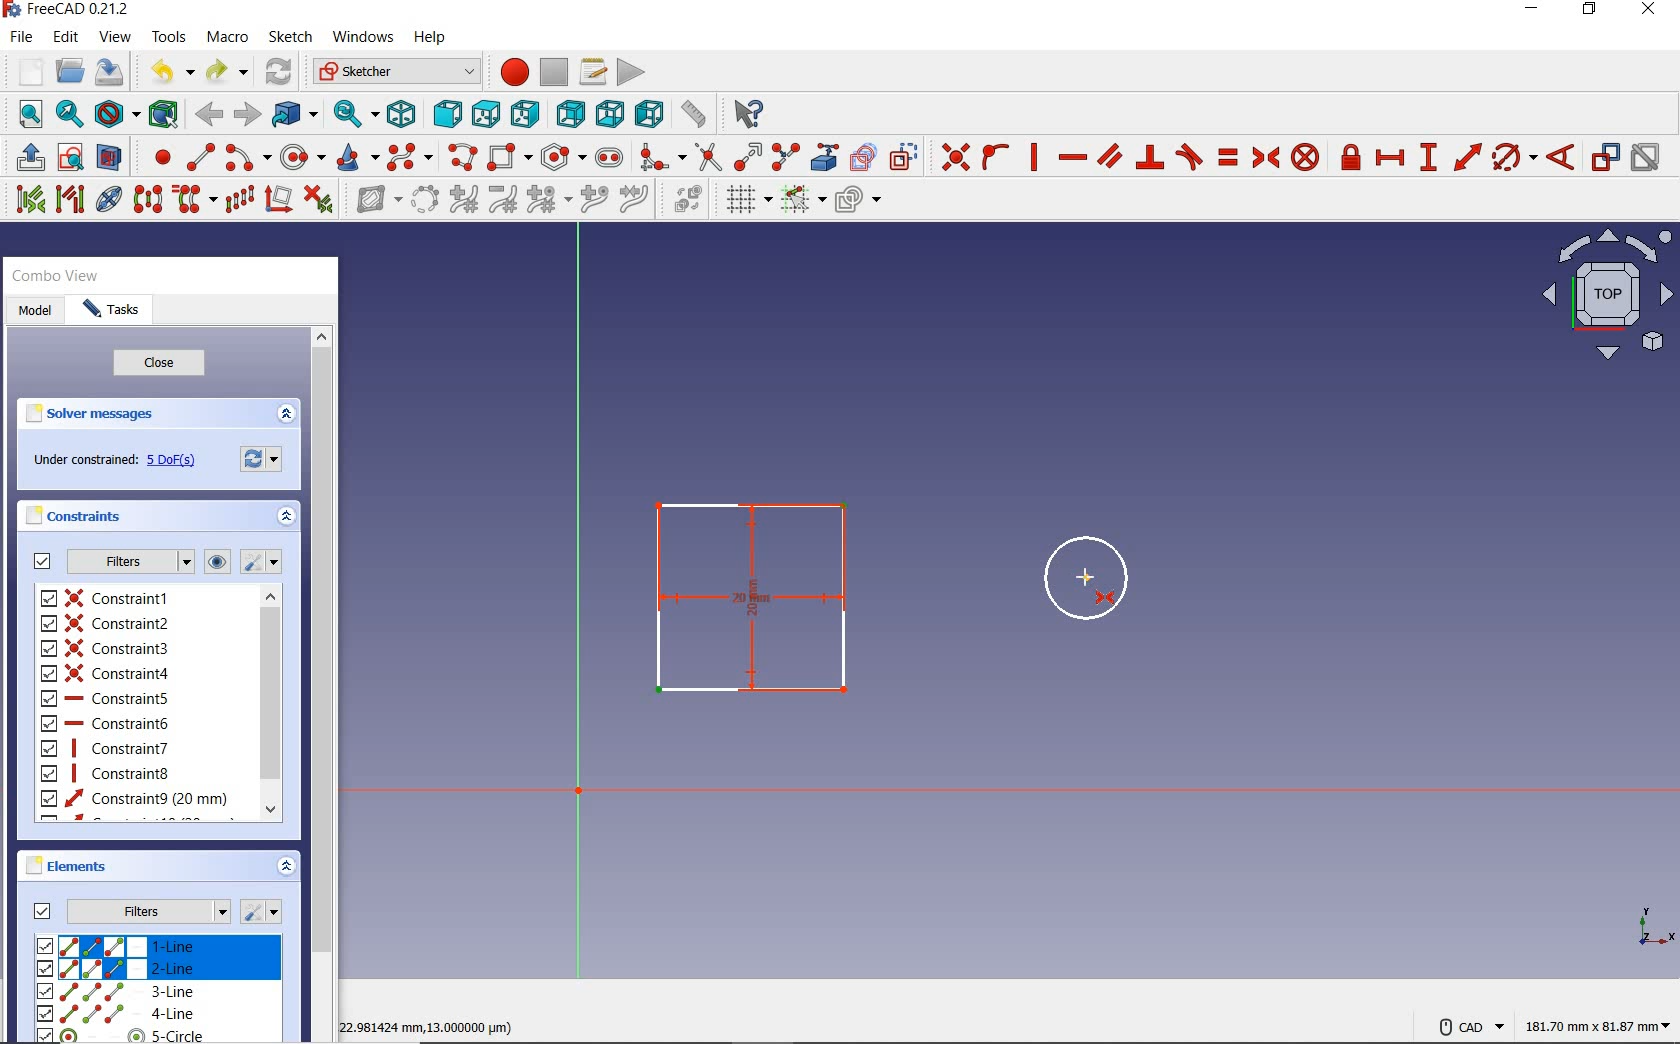 Image resolution: width=1680 pixels, height=1044 pixels. I want to click on sketch, so click(292, 39).